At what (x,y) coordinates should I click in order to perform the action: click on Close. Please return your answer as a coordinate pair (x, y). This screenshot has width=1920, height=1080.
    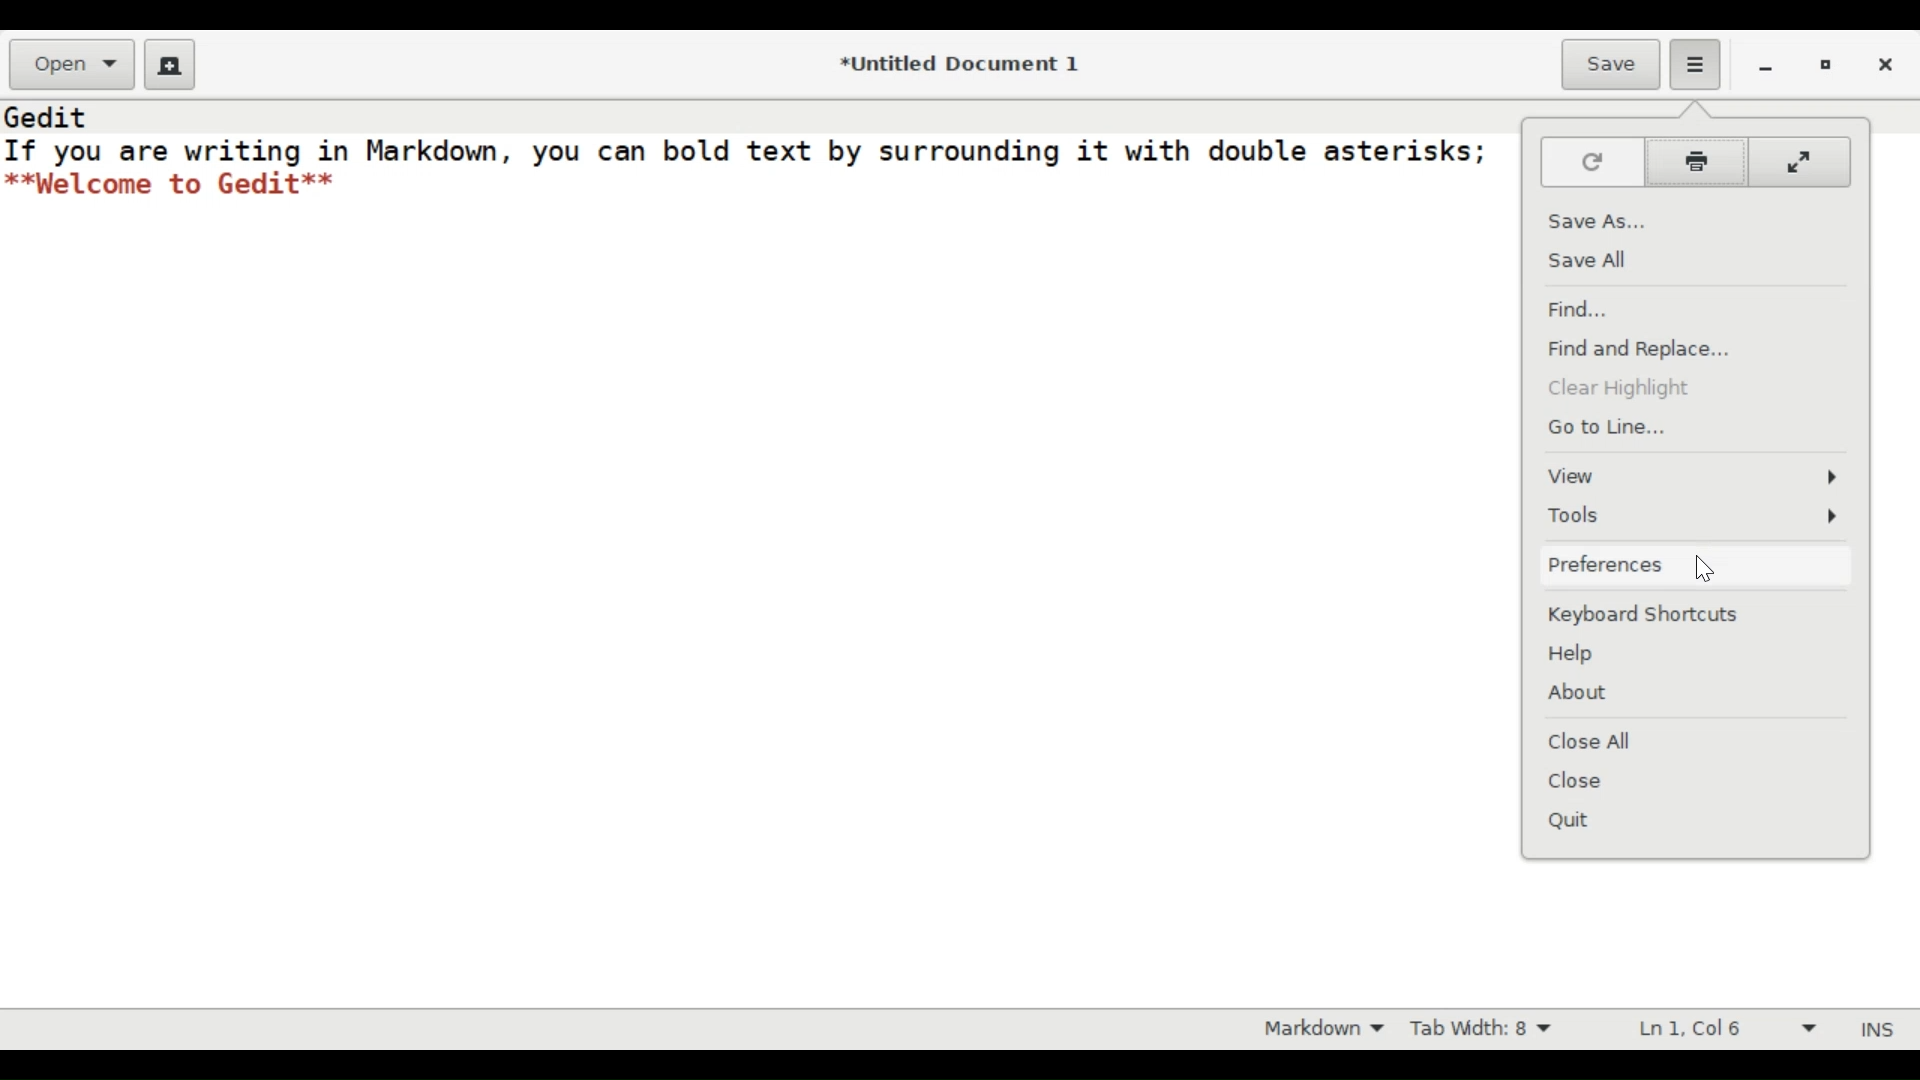
    Looking at the image, I should click on (1587, 782).